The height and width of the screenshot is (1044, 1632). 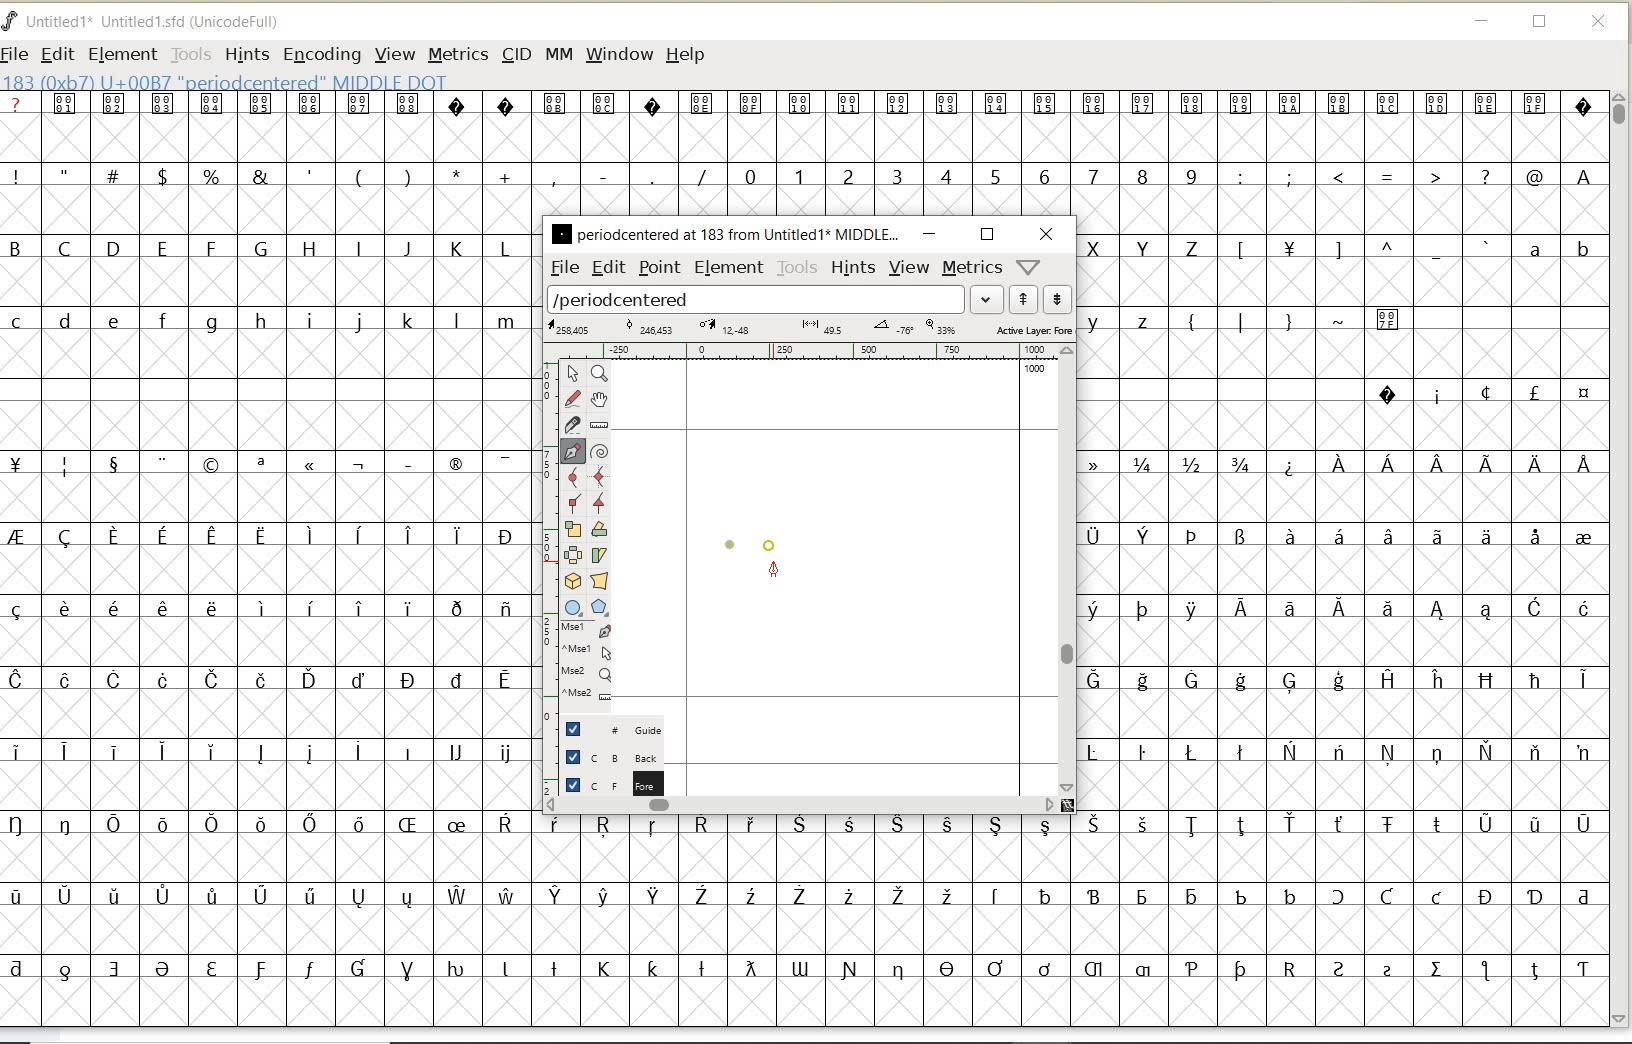 What do you see at coordinates (357, 175) in the screenshot?
I see `special characters` at bounding box center [357, 175].